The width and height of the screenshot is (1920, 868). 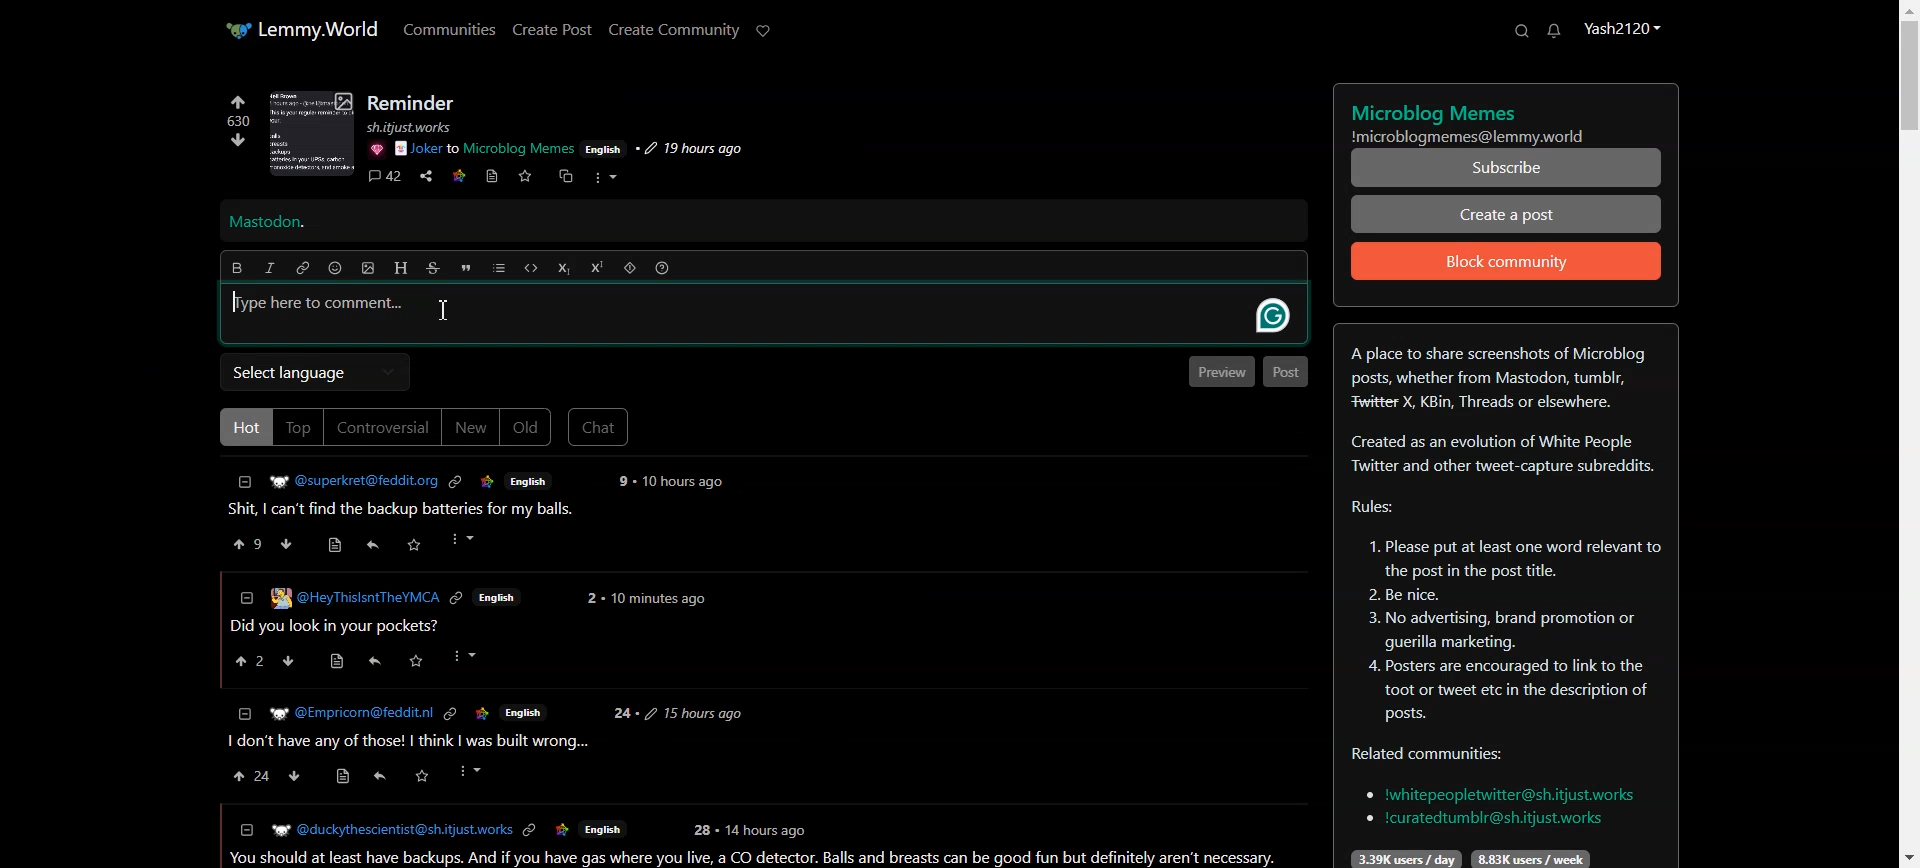 I want to click on , so click(x=620, y=481).